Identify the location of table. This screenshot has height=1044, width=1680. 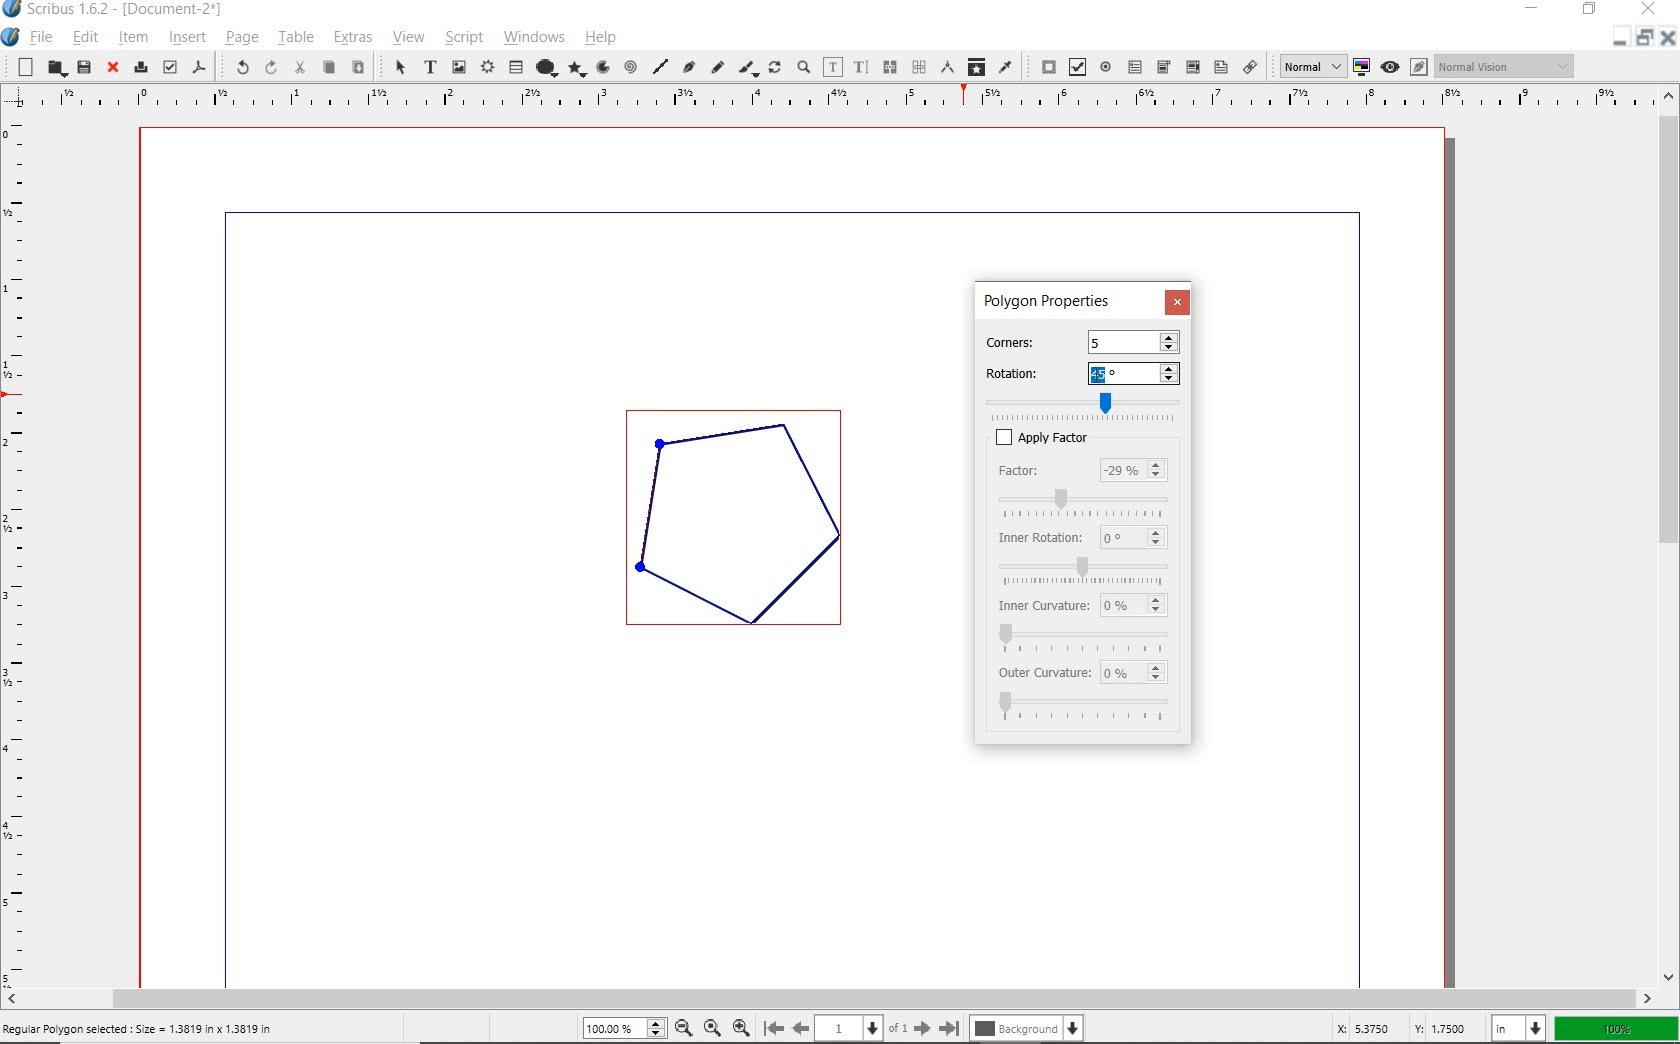
(295, 38).